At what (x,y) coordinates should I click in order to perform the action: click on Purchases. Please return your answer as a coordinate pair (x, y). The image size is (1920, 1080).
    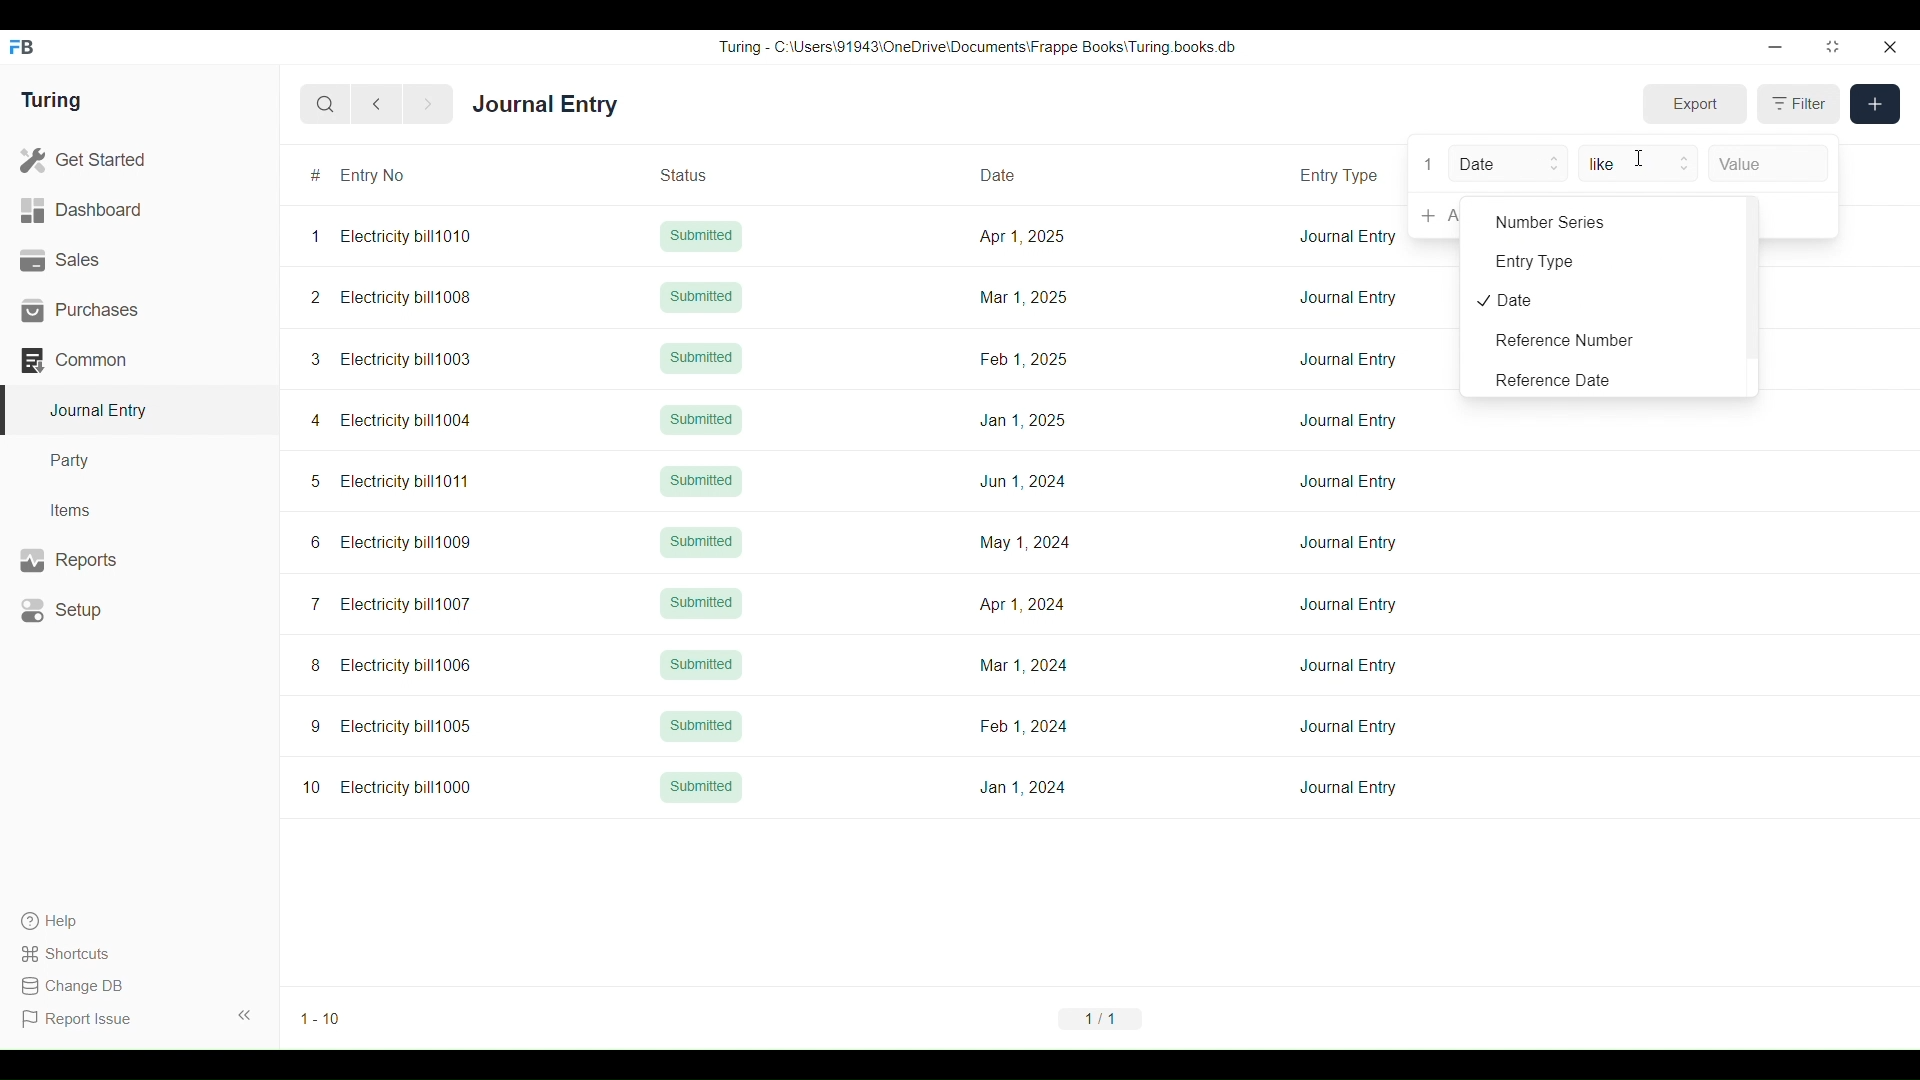
    Looking at the image, I should click on (139, 310).